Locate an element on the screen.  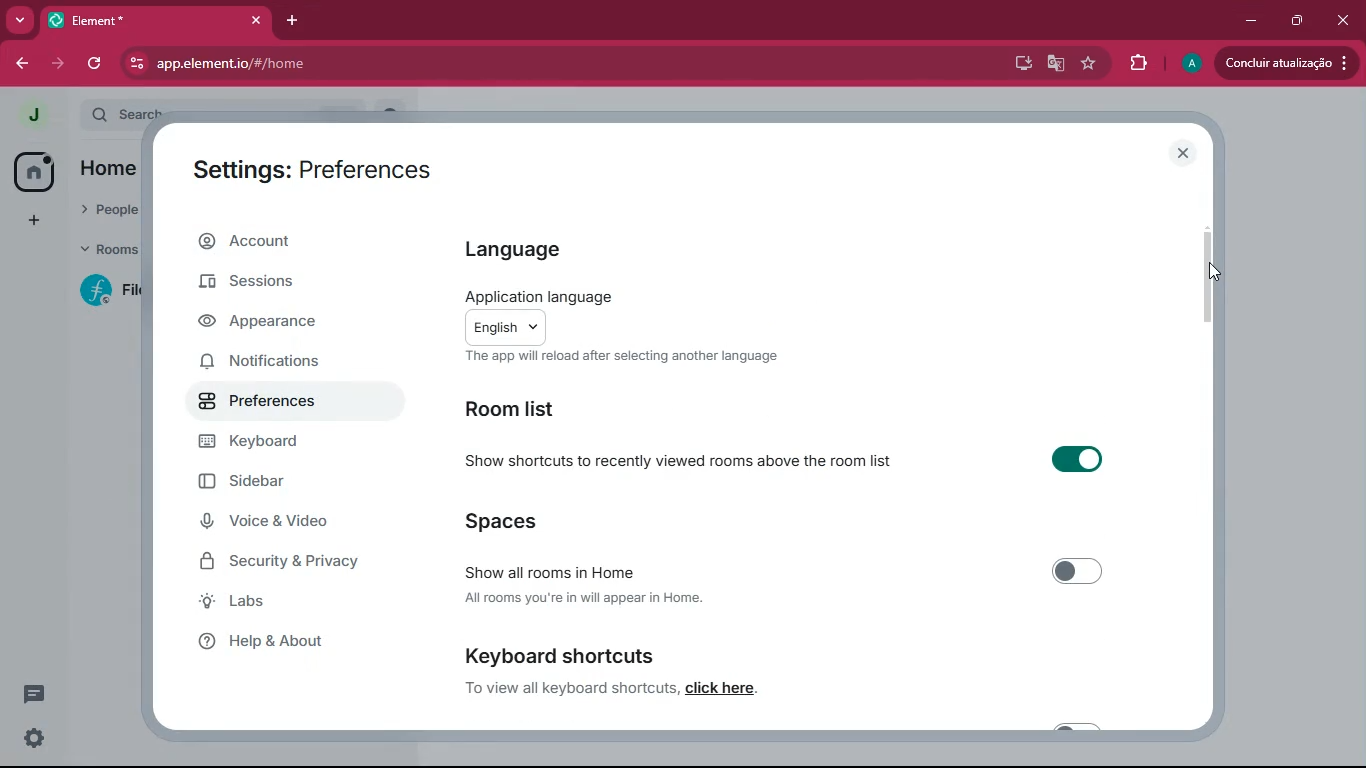
close is located at coordinates (256, 19).